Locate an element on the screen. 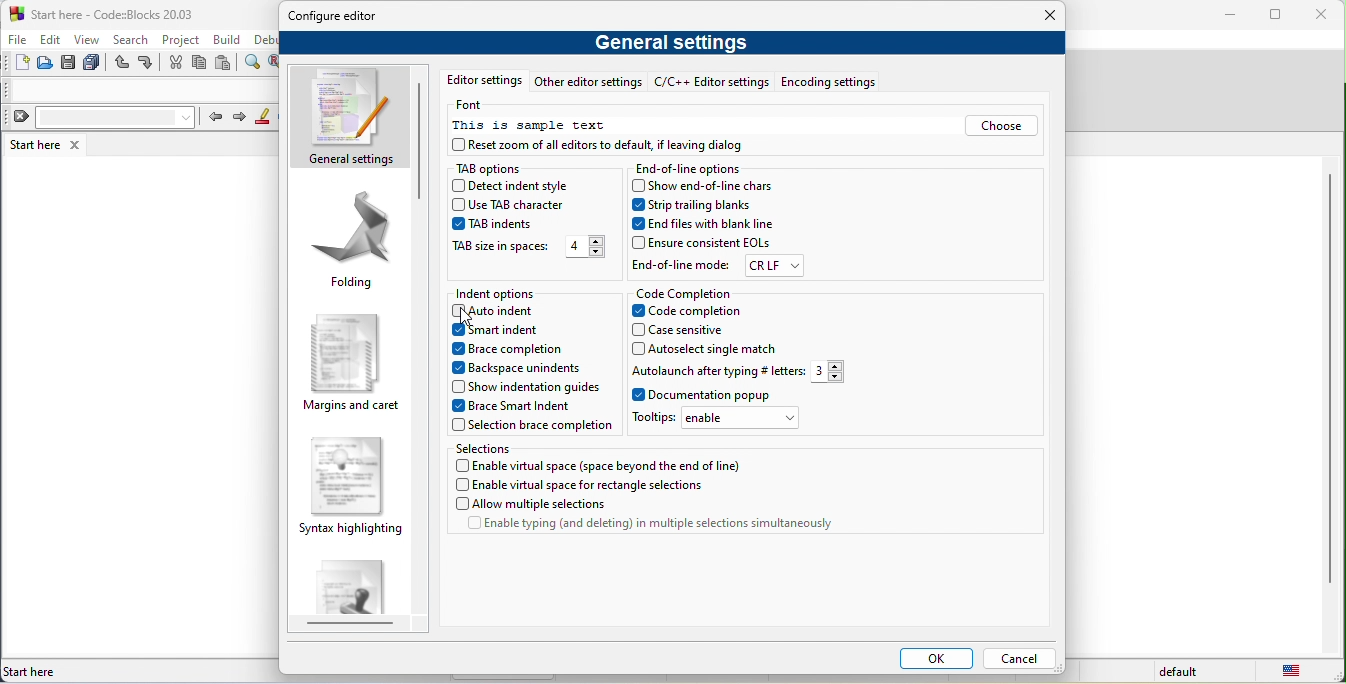  start here-code blocks-20 03 is located at coordinates (131, 14).